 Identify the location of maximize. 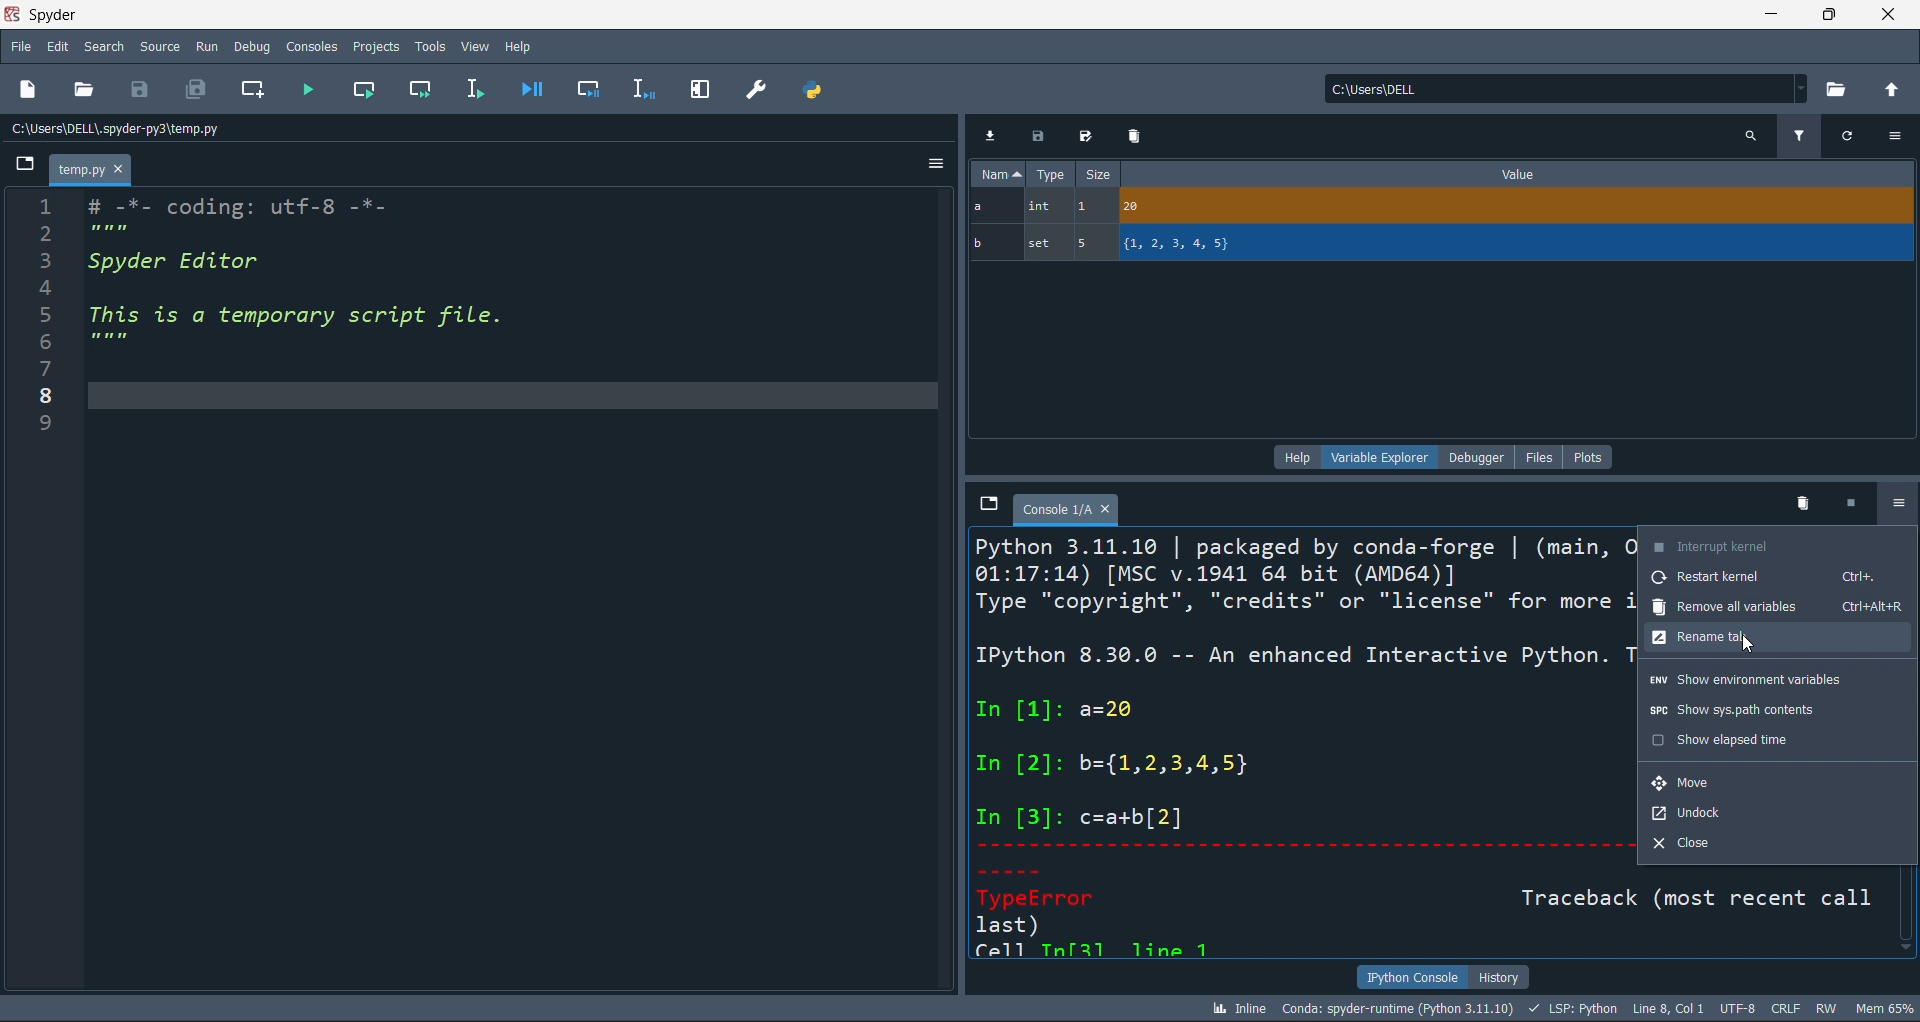
(1827, 14).